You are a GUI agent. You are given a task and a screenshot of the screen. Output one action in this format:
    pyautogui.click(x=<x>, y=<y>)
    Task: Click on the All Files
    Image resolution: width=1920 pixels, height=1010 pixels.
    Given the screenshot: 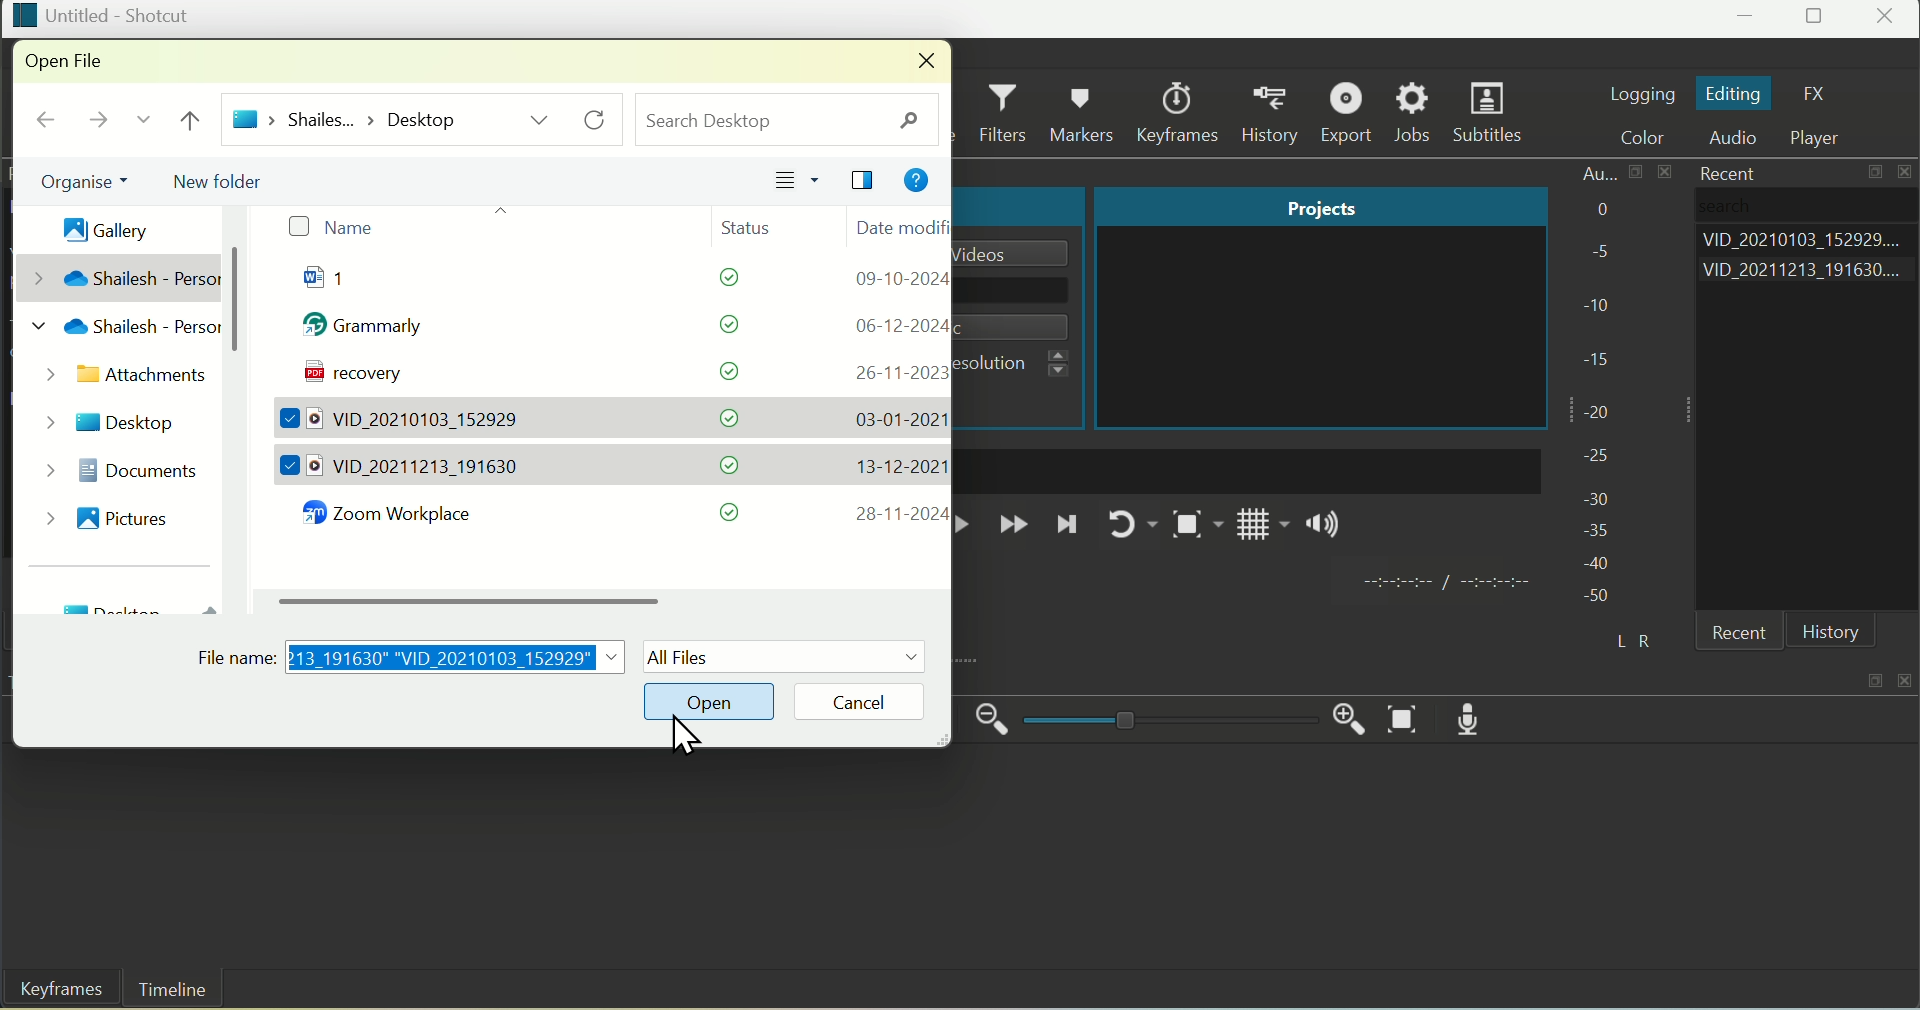 What is the action you would take?
    pyautogui.click(x=785, y=656)
    